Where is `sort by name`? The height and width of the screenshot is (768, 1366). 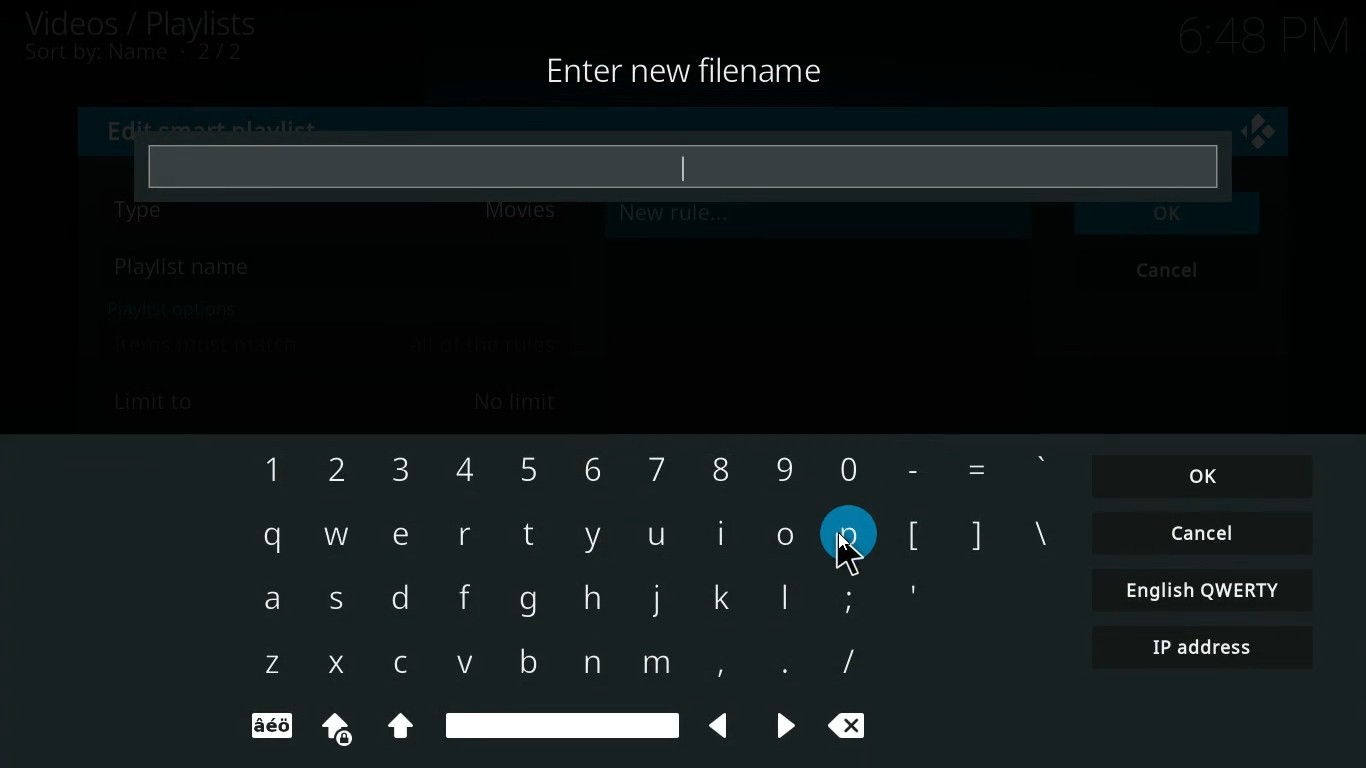
sort by name is located at coordinates (145, 55).